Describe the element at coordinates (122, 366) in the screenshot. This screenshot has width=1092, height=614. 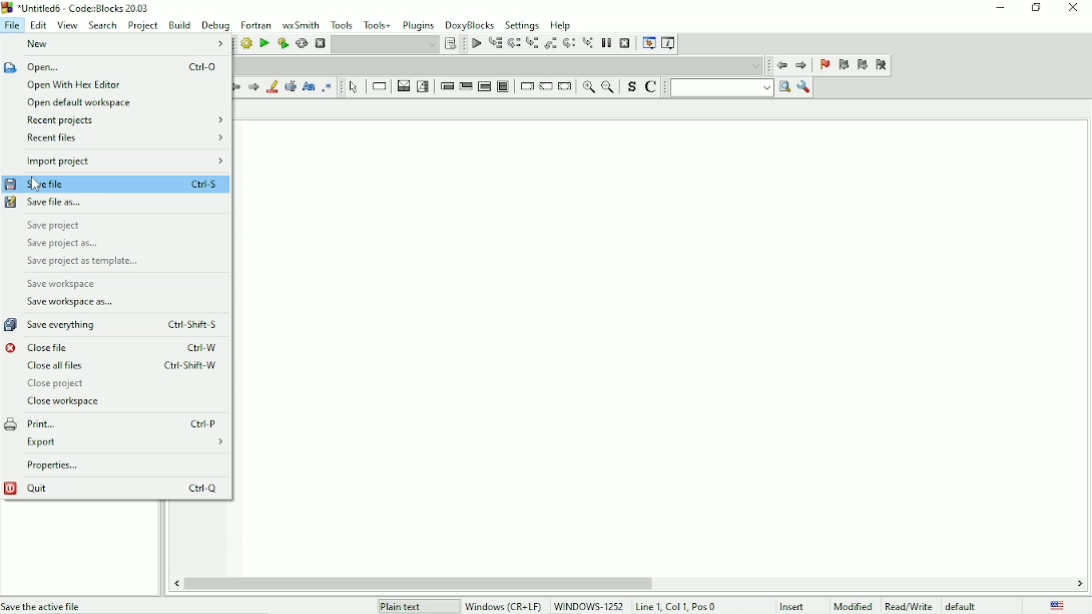
I see `Close all files` at that location.